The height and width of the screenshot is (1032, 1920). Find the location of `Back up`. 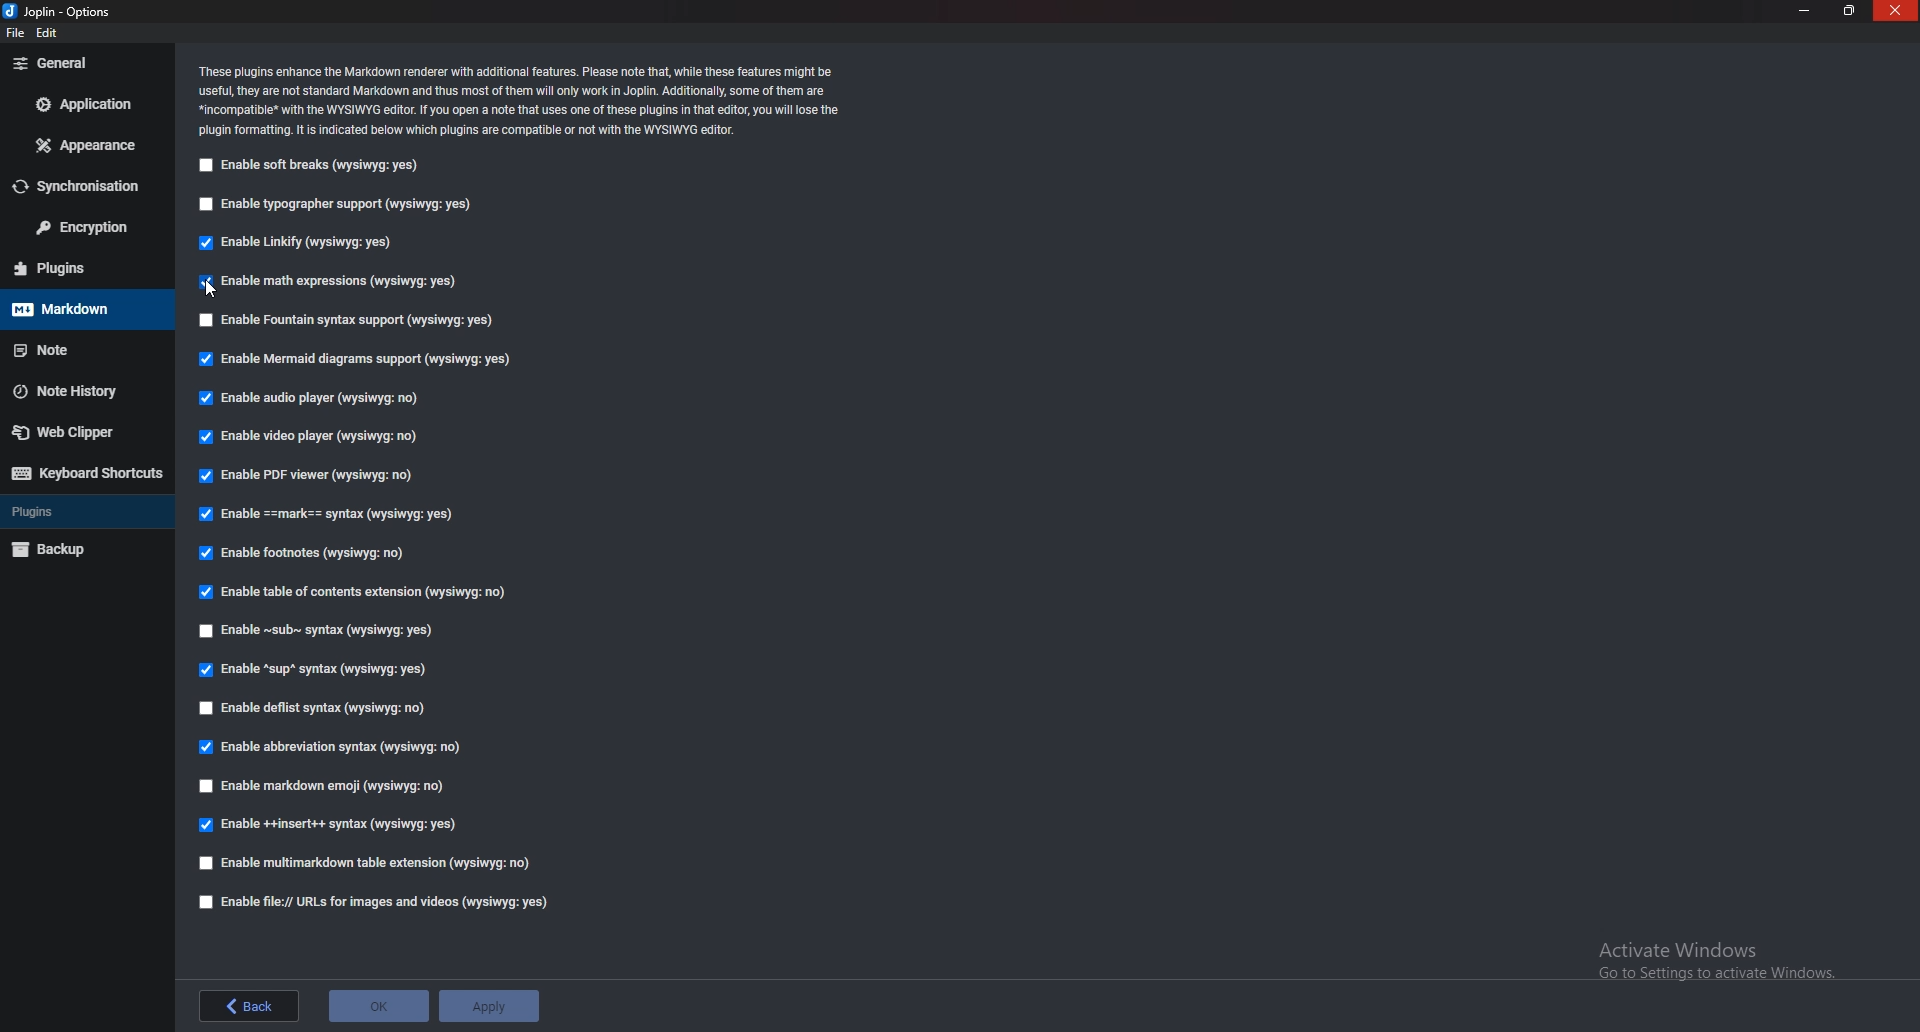

Back up is located at coordinates (78, 551).